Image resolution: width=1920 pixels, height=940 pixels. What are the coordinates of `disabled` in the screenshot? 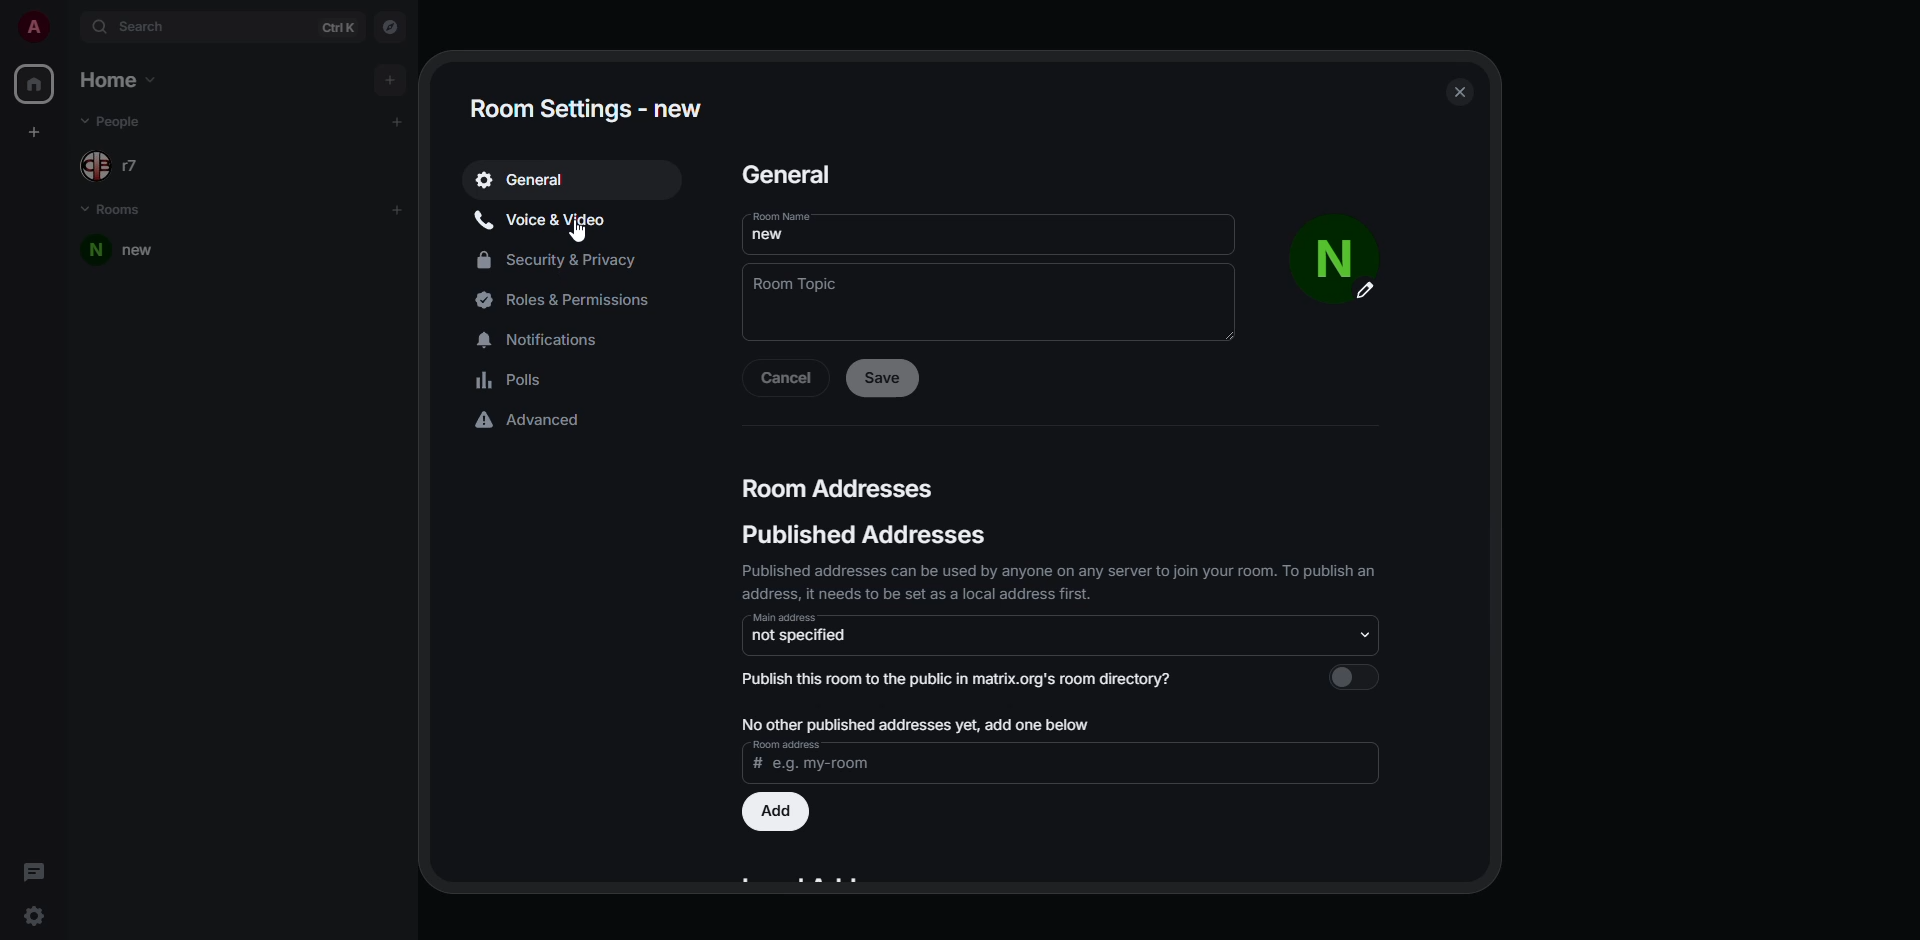 It's located at (1353, 677).